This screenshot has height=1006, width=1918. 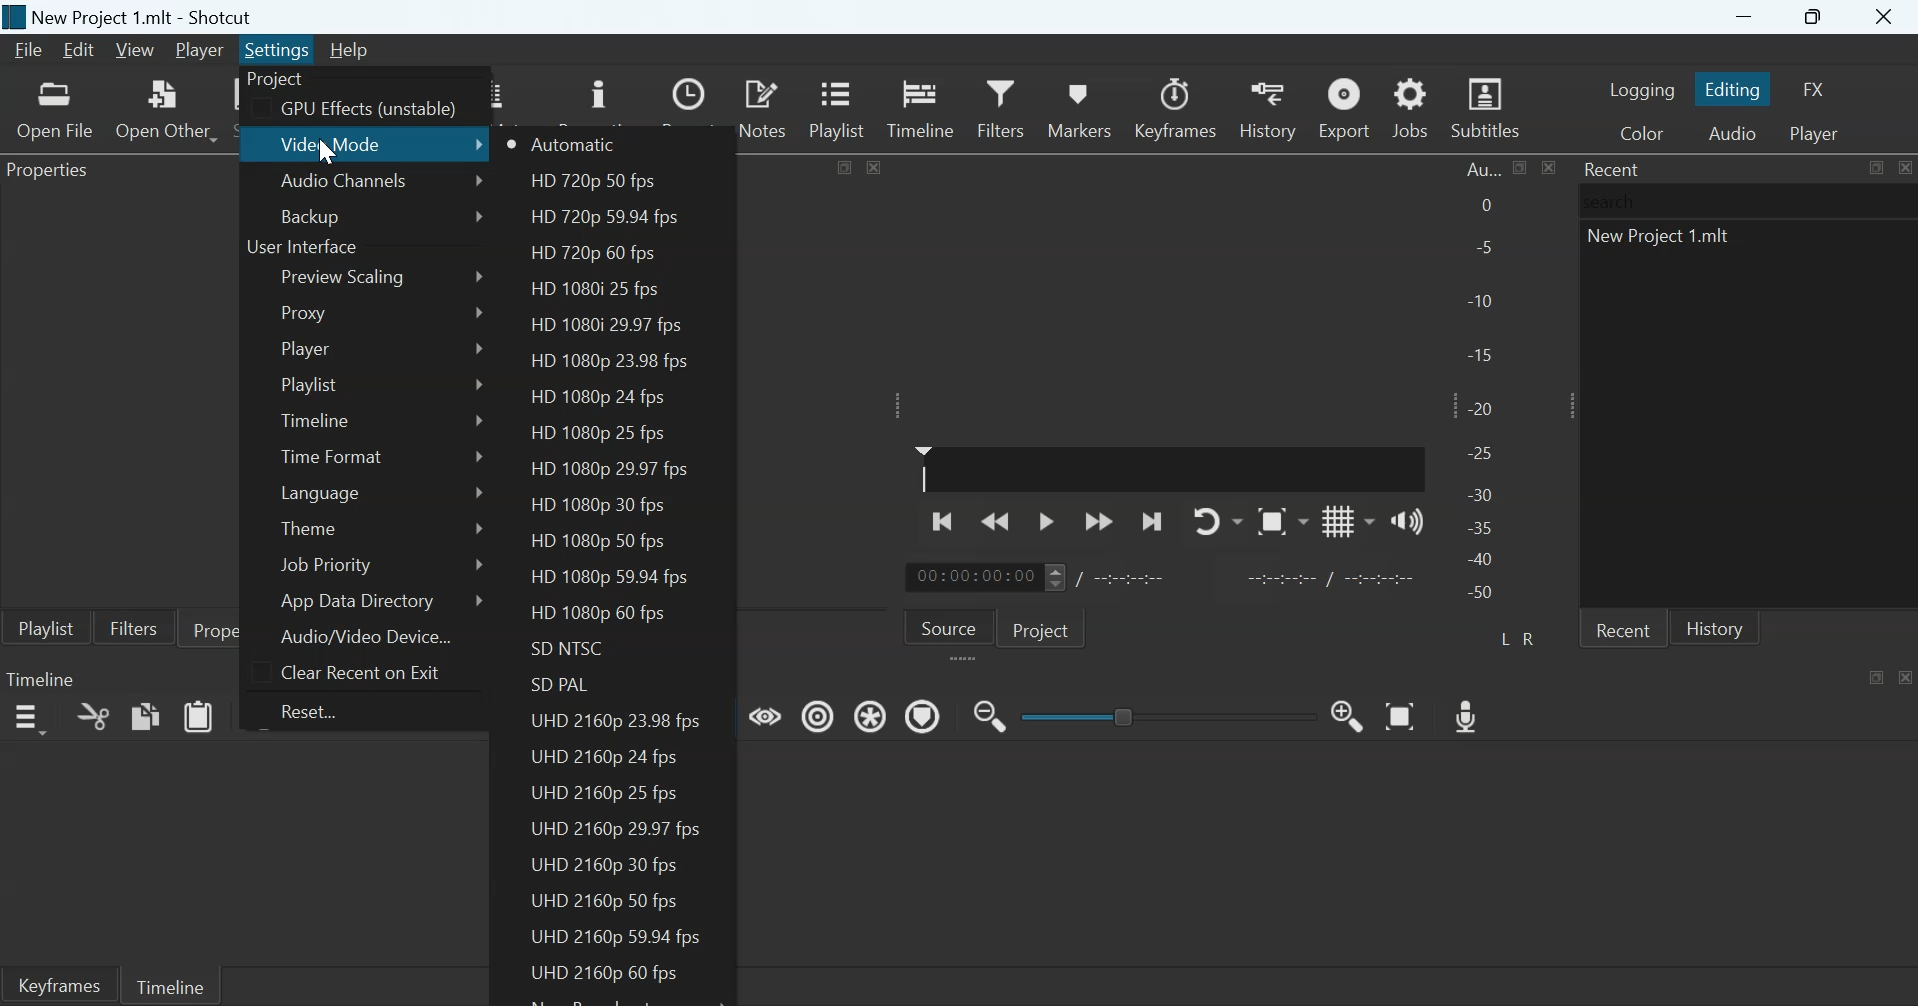 What do you see at coordinates (323, 565) in the screenshot?
I see `Job priority` at bounding box center [323, 565].